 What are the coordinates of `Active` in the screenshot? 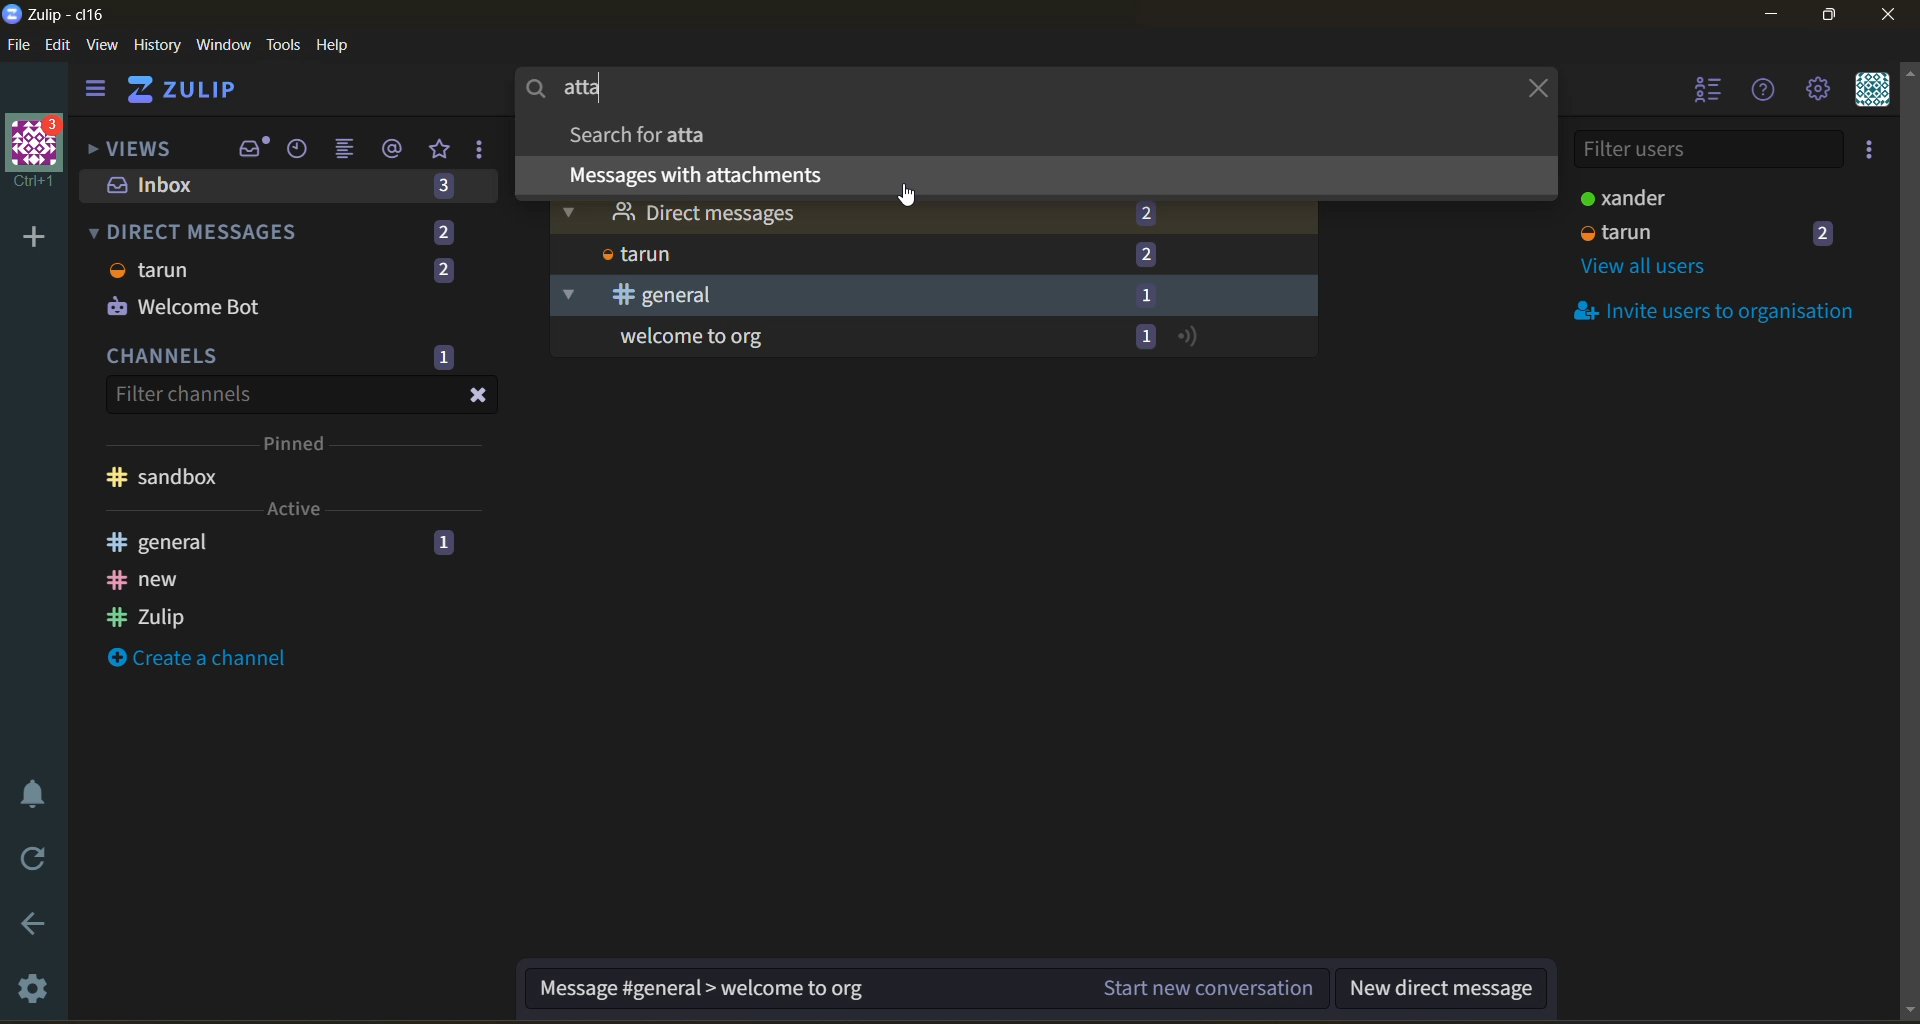 It's located at (294, 508).